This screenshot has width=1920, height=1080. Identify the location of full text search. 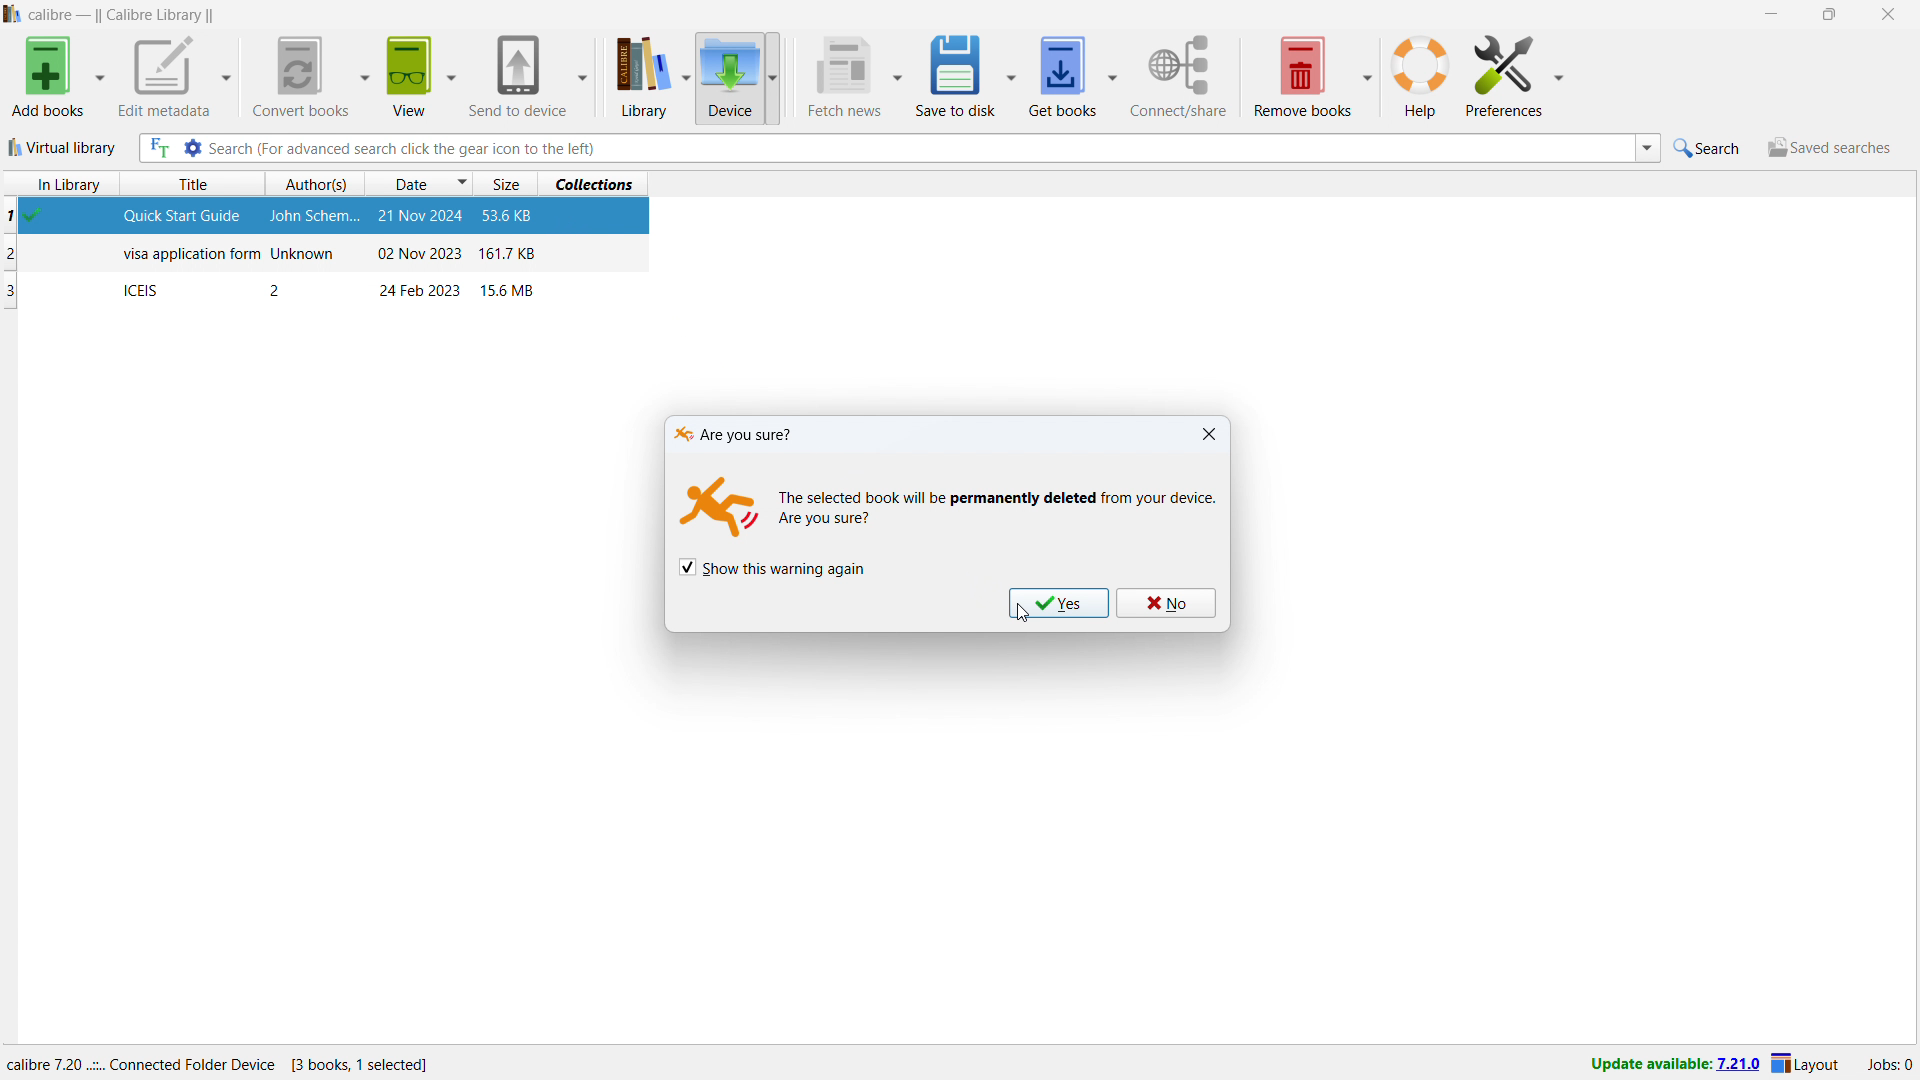
(157, 149).